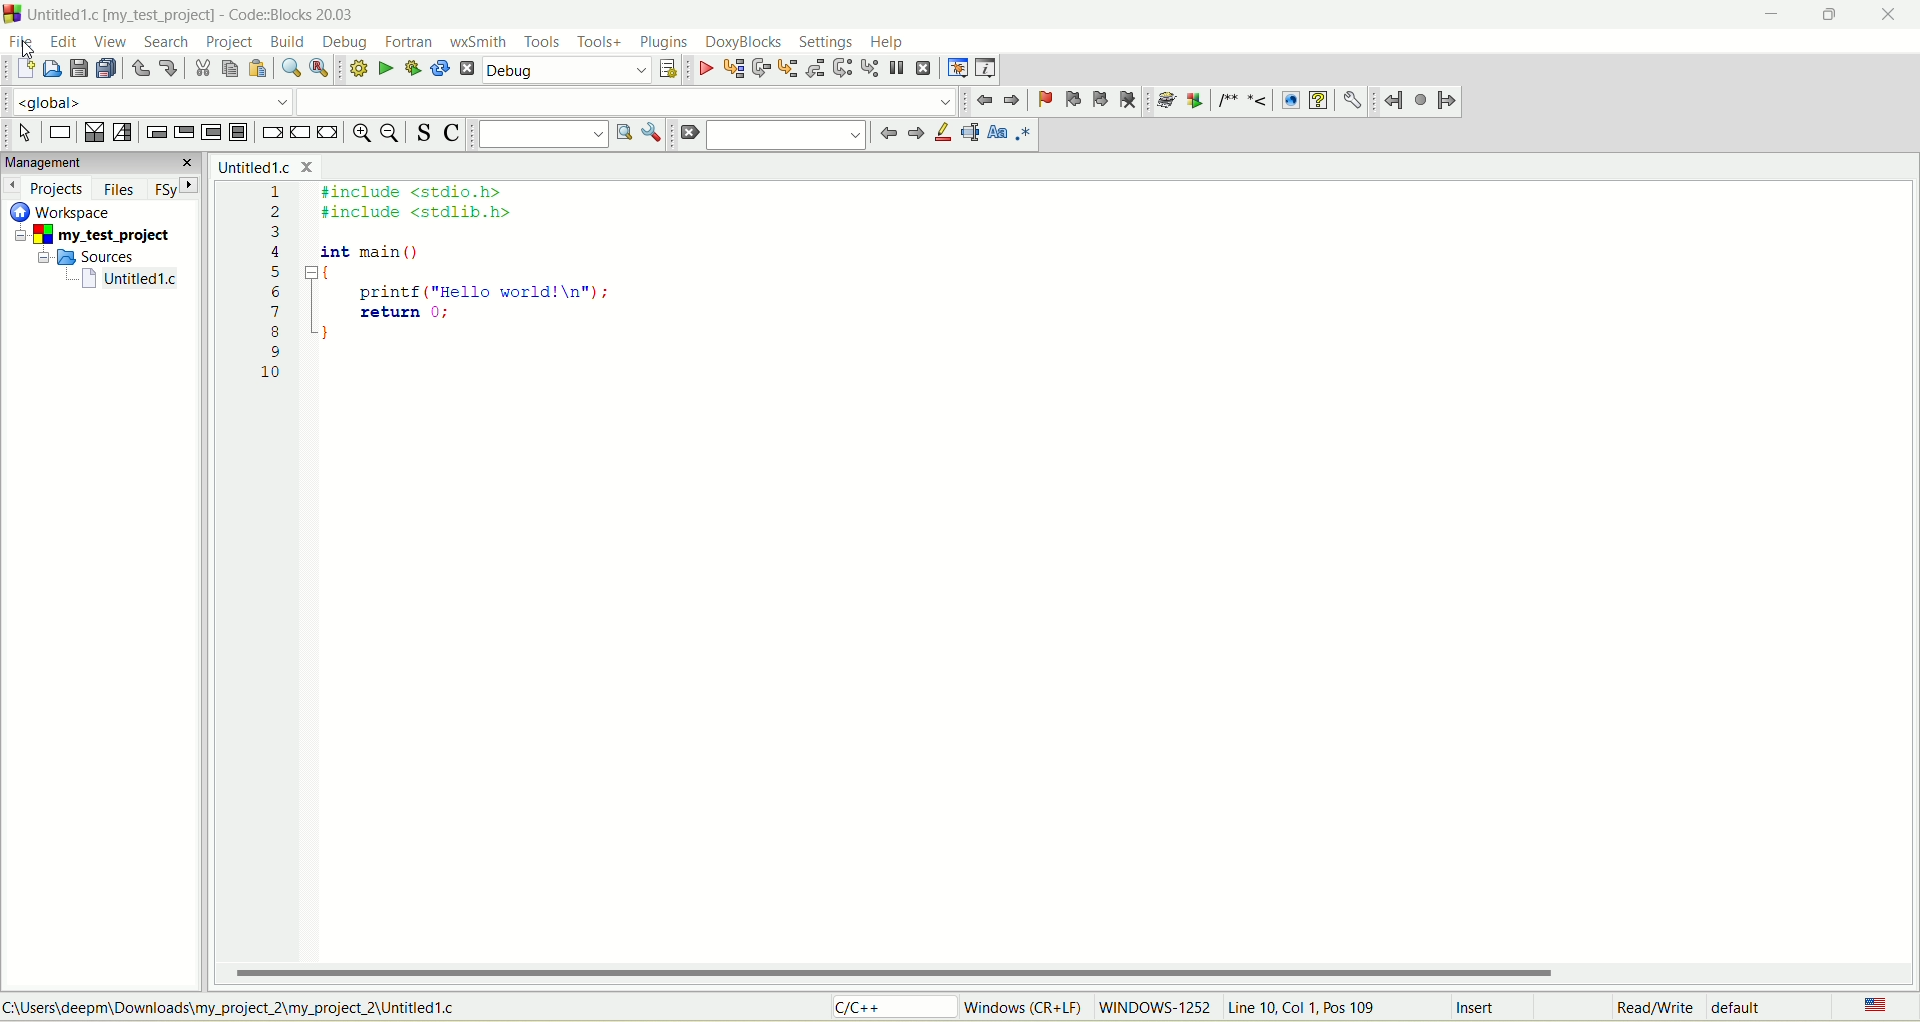 The image size is (1920, 1022). Describe the element at coordinates (568, 71) in the screenshot. I see `debug` at that location.